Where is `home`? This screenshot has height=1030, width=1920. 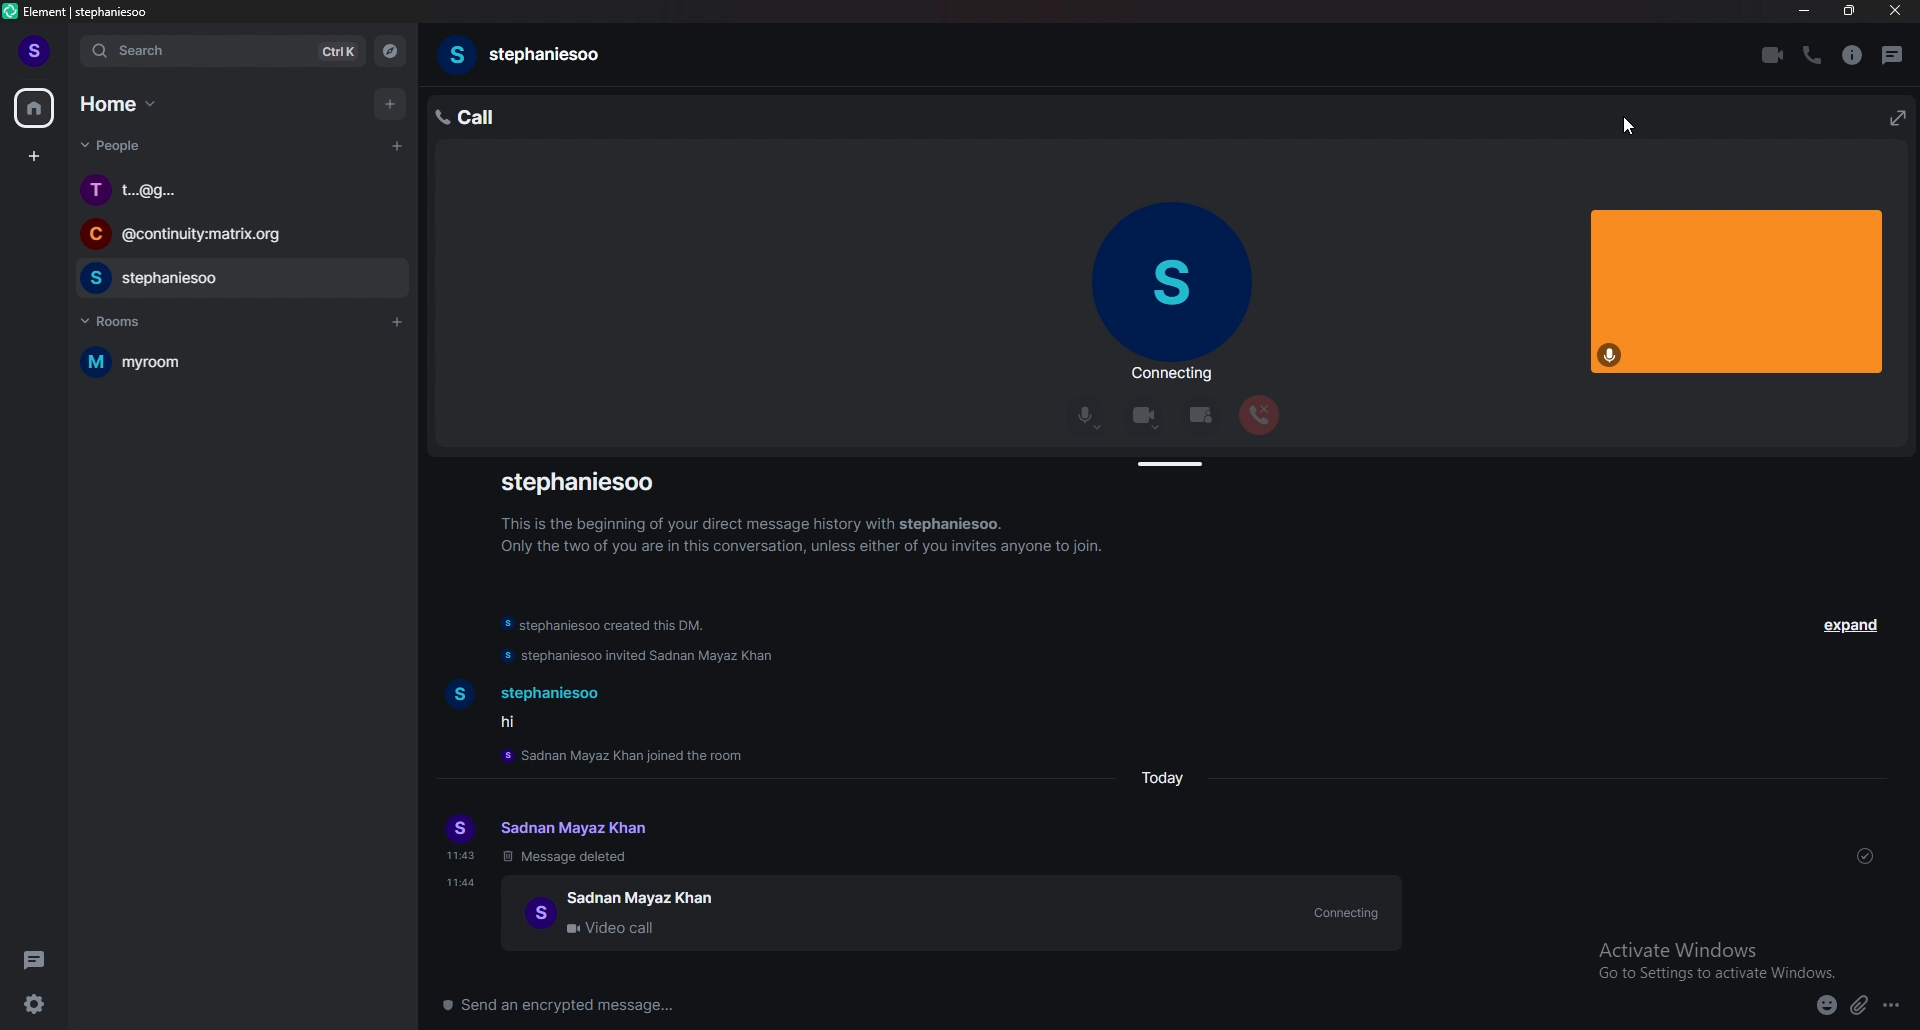 home is located at coordinates (36, 108).